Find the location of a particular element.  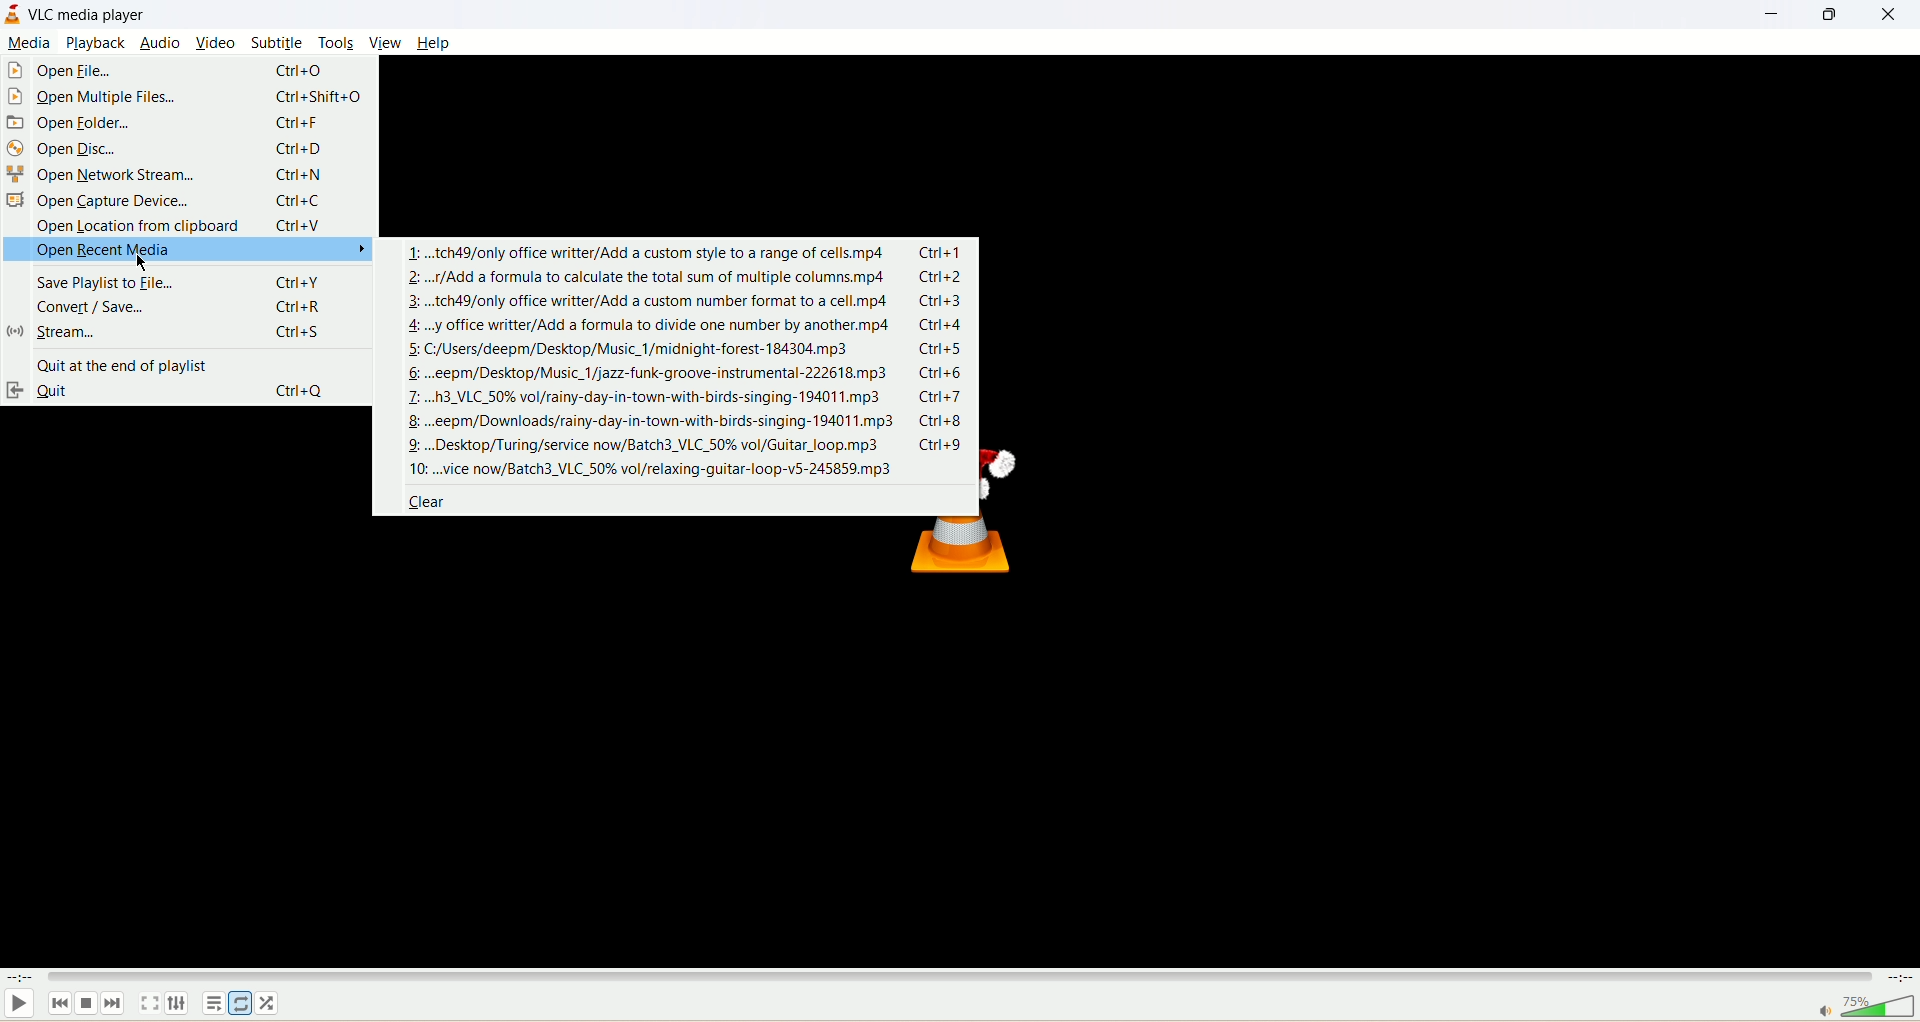

open network stream... is located at coordinates (110, 174).